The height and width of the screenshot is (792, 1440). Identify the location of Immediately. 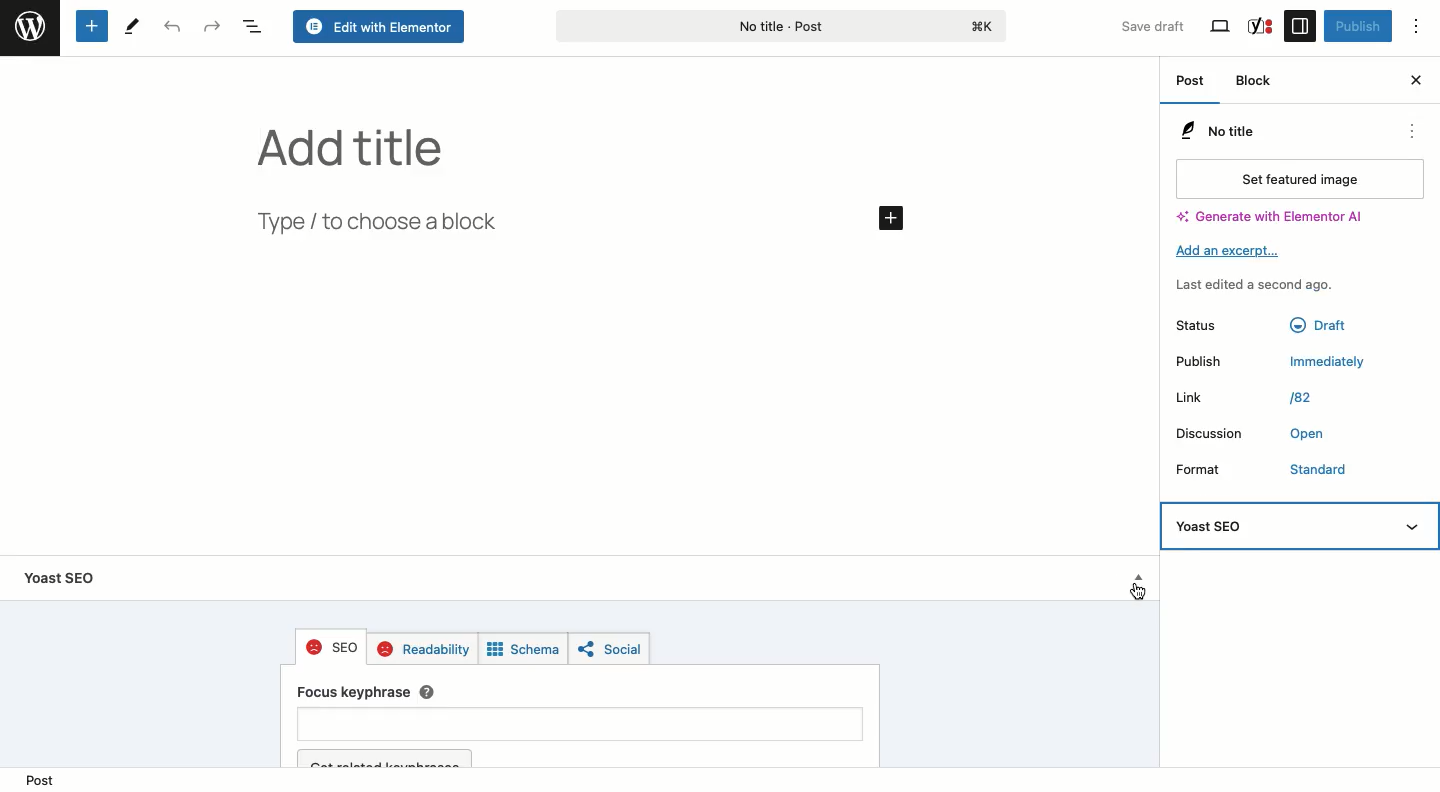
(1319, 361).